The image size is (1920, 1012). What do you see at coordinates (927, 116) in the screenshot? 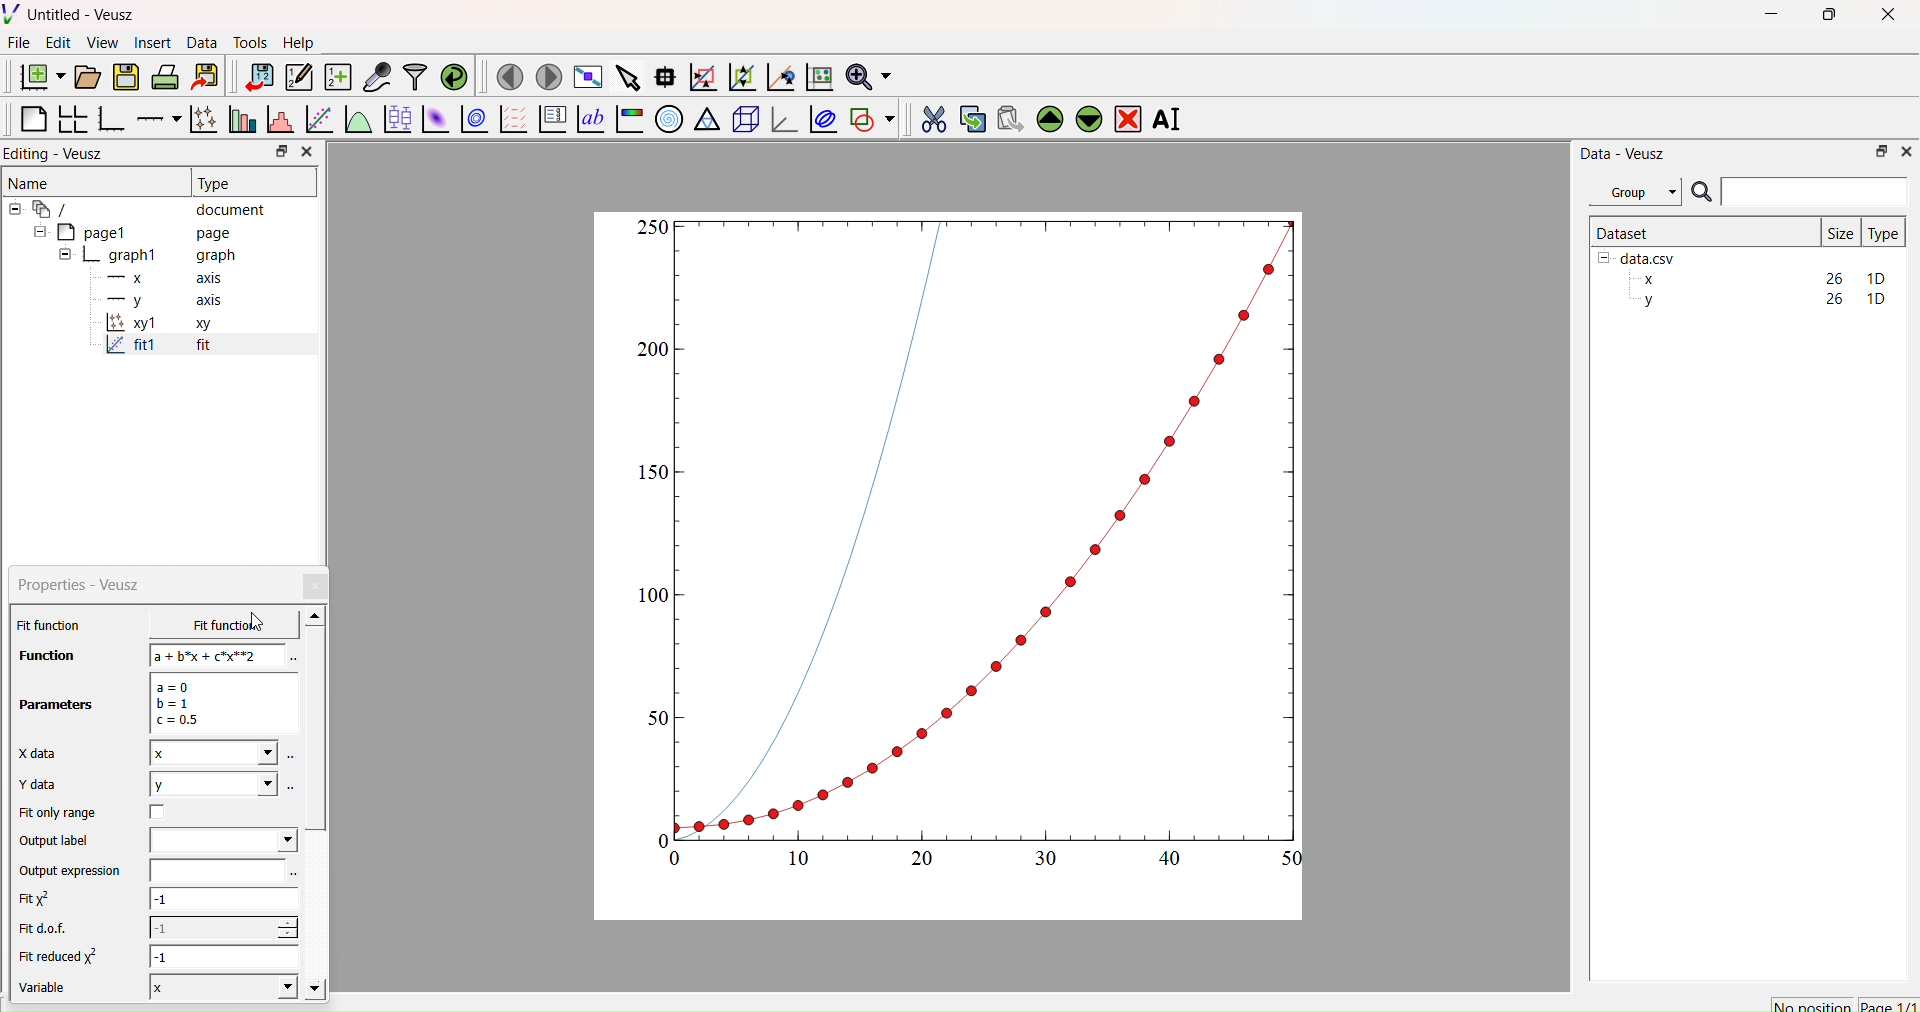
I see `Cut` at bounding box center [927, 116].